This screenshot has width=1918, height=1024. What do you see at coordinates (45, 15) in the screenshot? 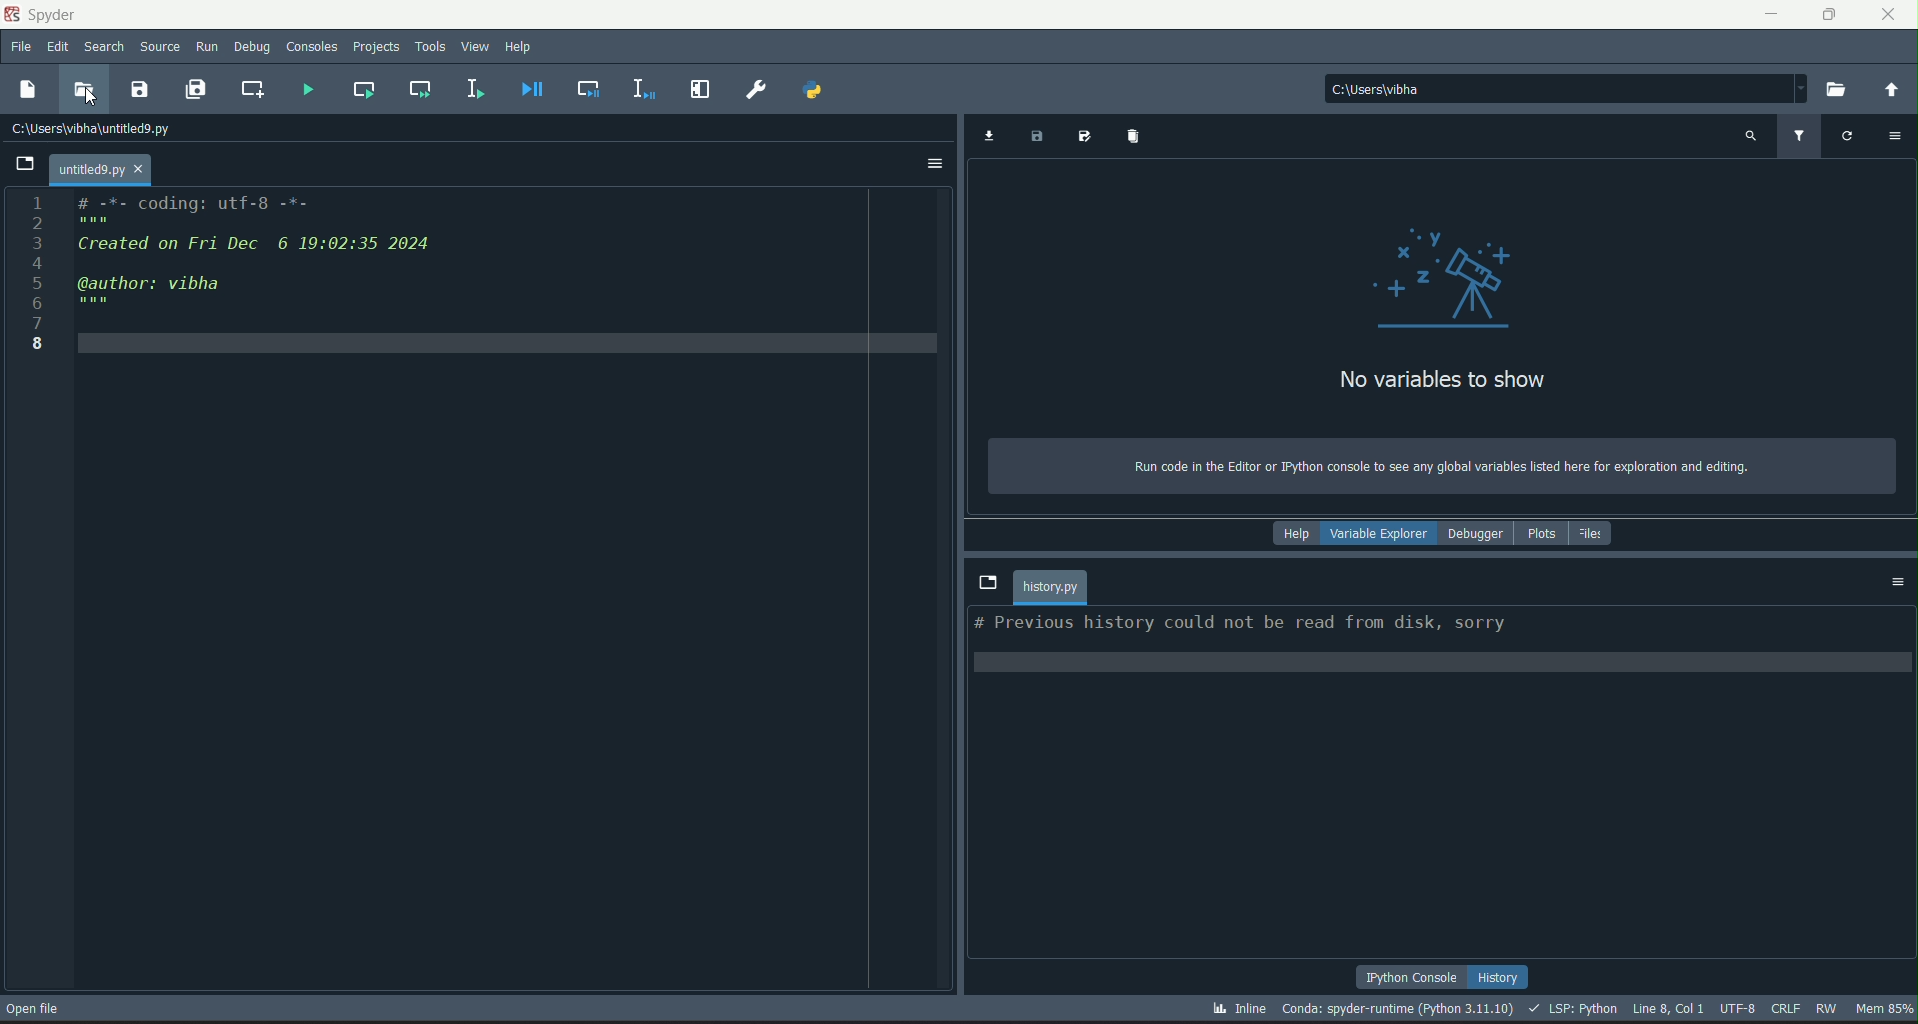
I see `logo and title` at bounding box center [45, 15].